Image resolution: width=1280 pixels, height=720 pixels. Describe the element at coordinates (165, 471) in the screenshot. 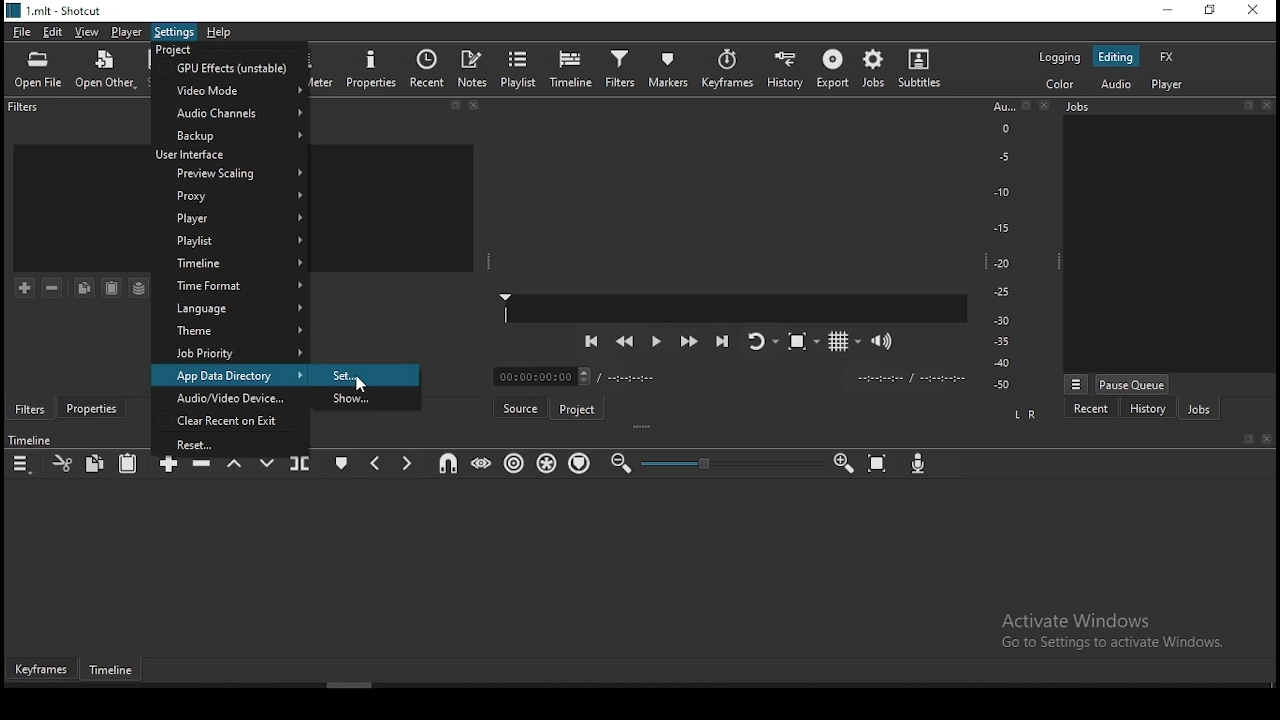

I see `append` at that location.